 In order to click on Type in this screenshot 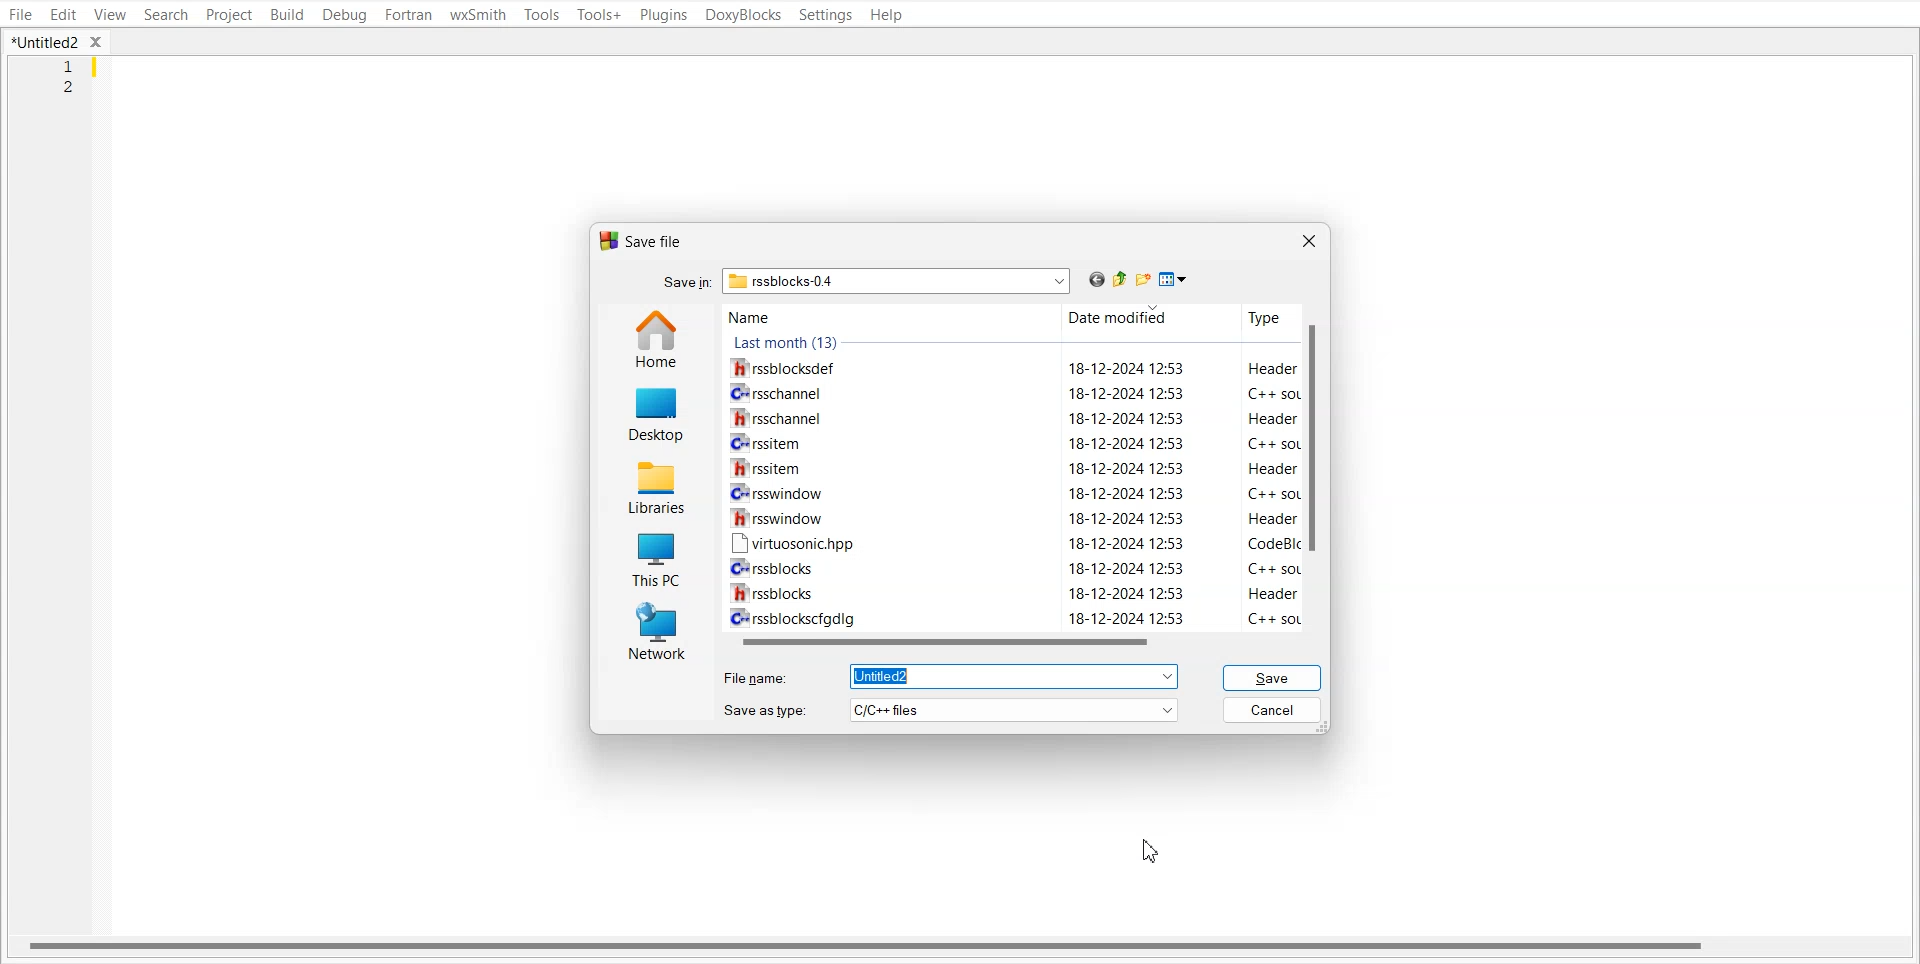, I will do `click(1265, 317)`.